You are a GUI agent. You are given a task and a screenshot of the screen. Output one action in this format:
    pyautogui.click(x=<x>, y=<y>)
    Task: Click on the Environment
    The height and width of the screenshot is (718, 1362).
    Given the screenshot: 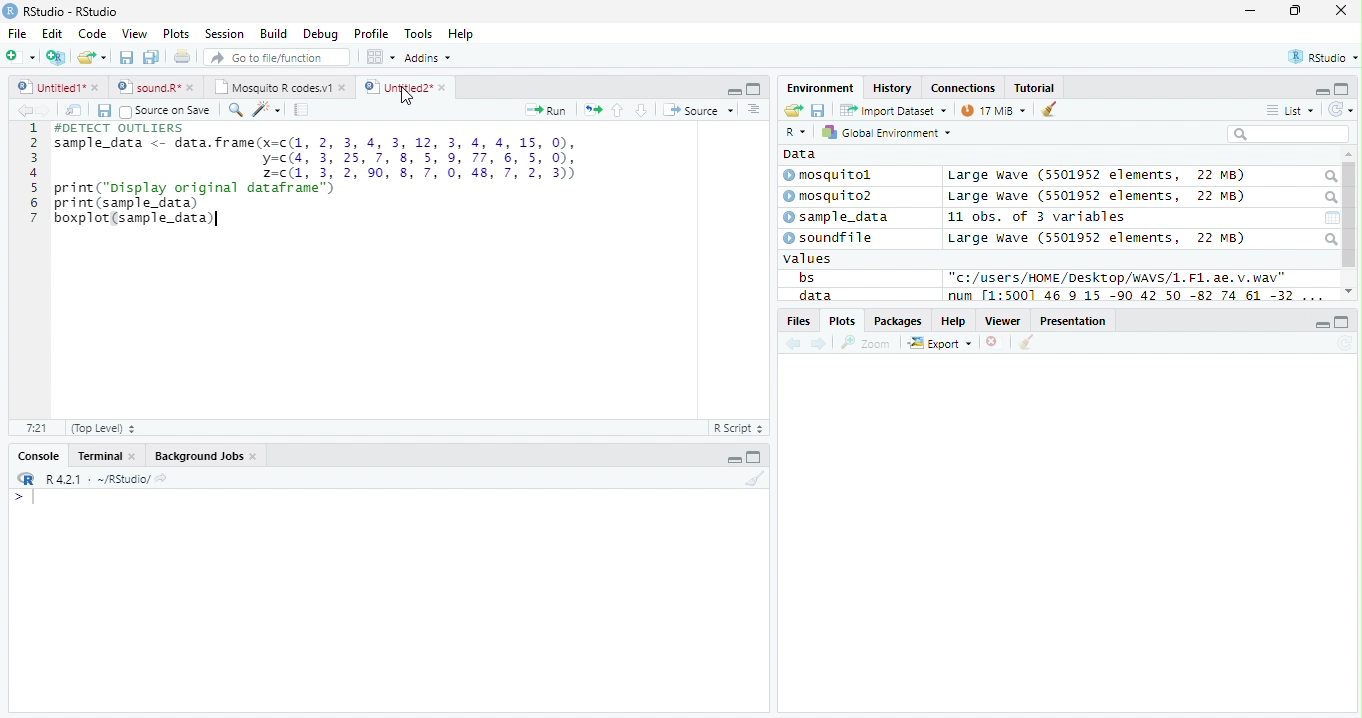 What is the action you would take?
    pyautogui.click(x=821, y=88)
    